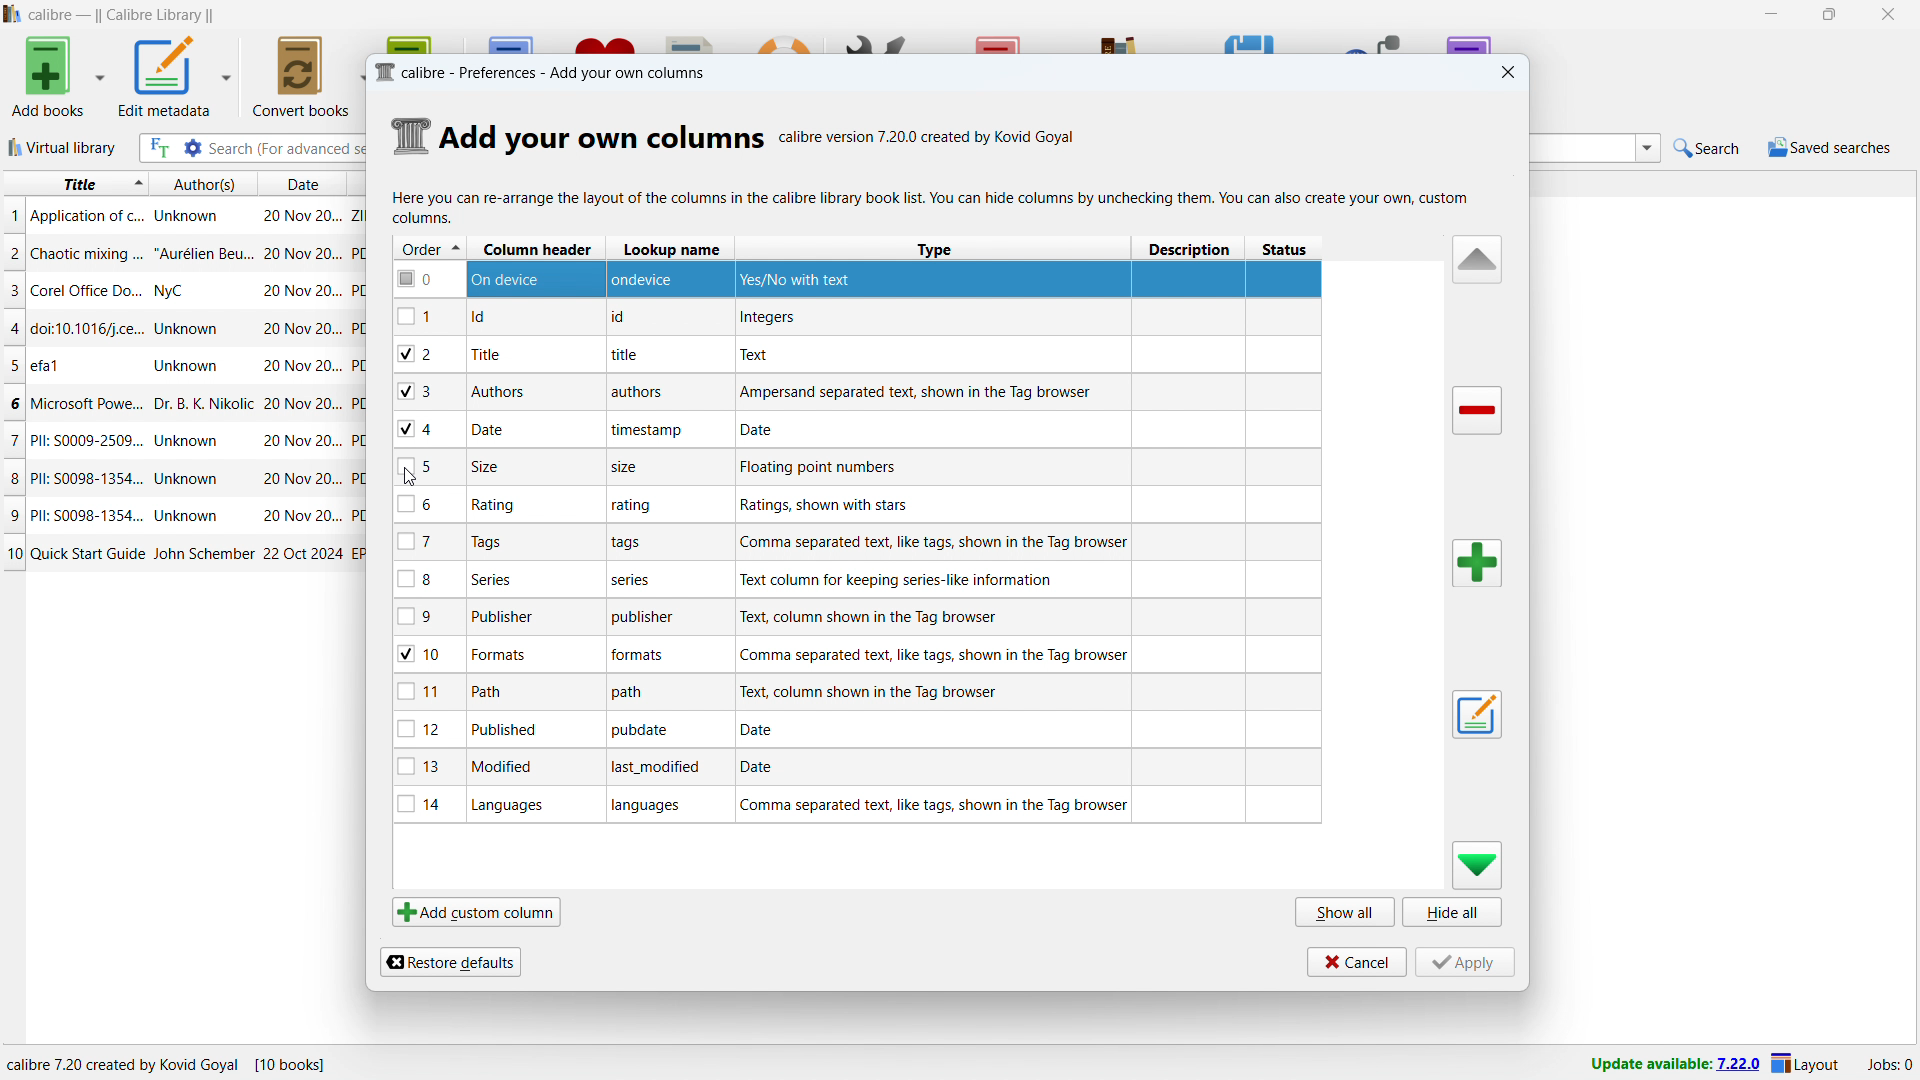 This screenshot has width=1920, height=1080. I want to click on 9, so click(422, 617).